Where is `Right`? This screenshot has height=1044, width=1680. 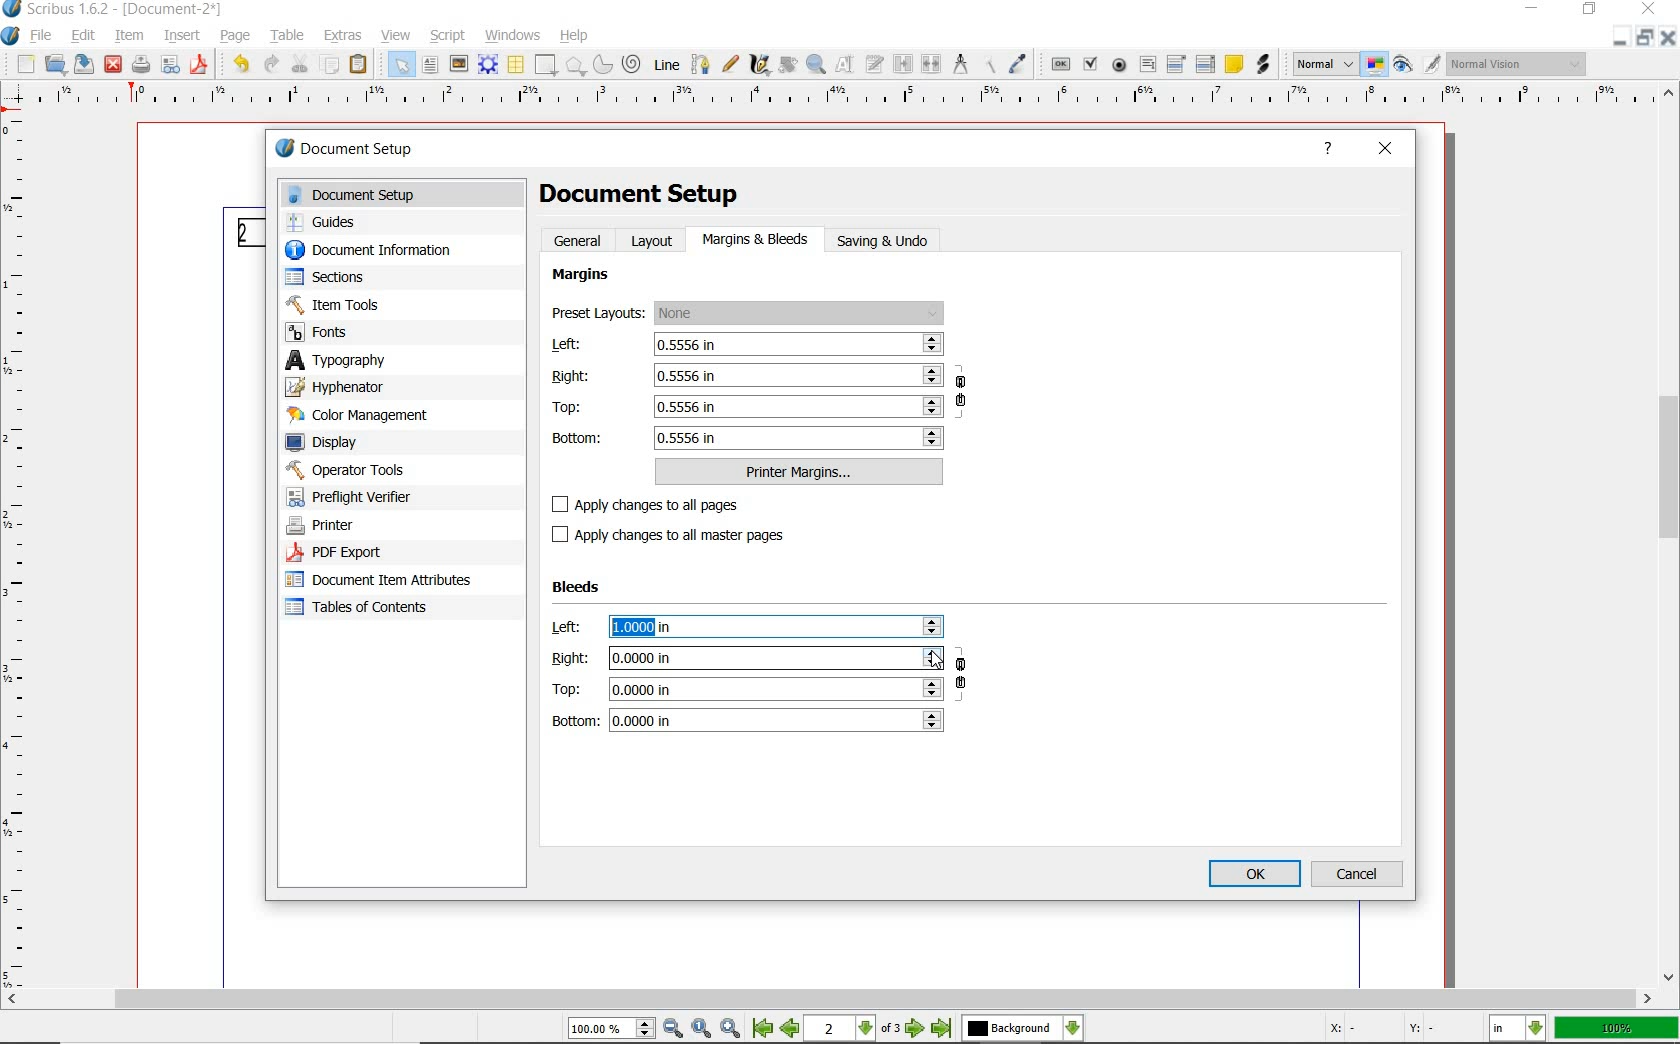 Right is located at coordinates (745, 658).